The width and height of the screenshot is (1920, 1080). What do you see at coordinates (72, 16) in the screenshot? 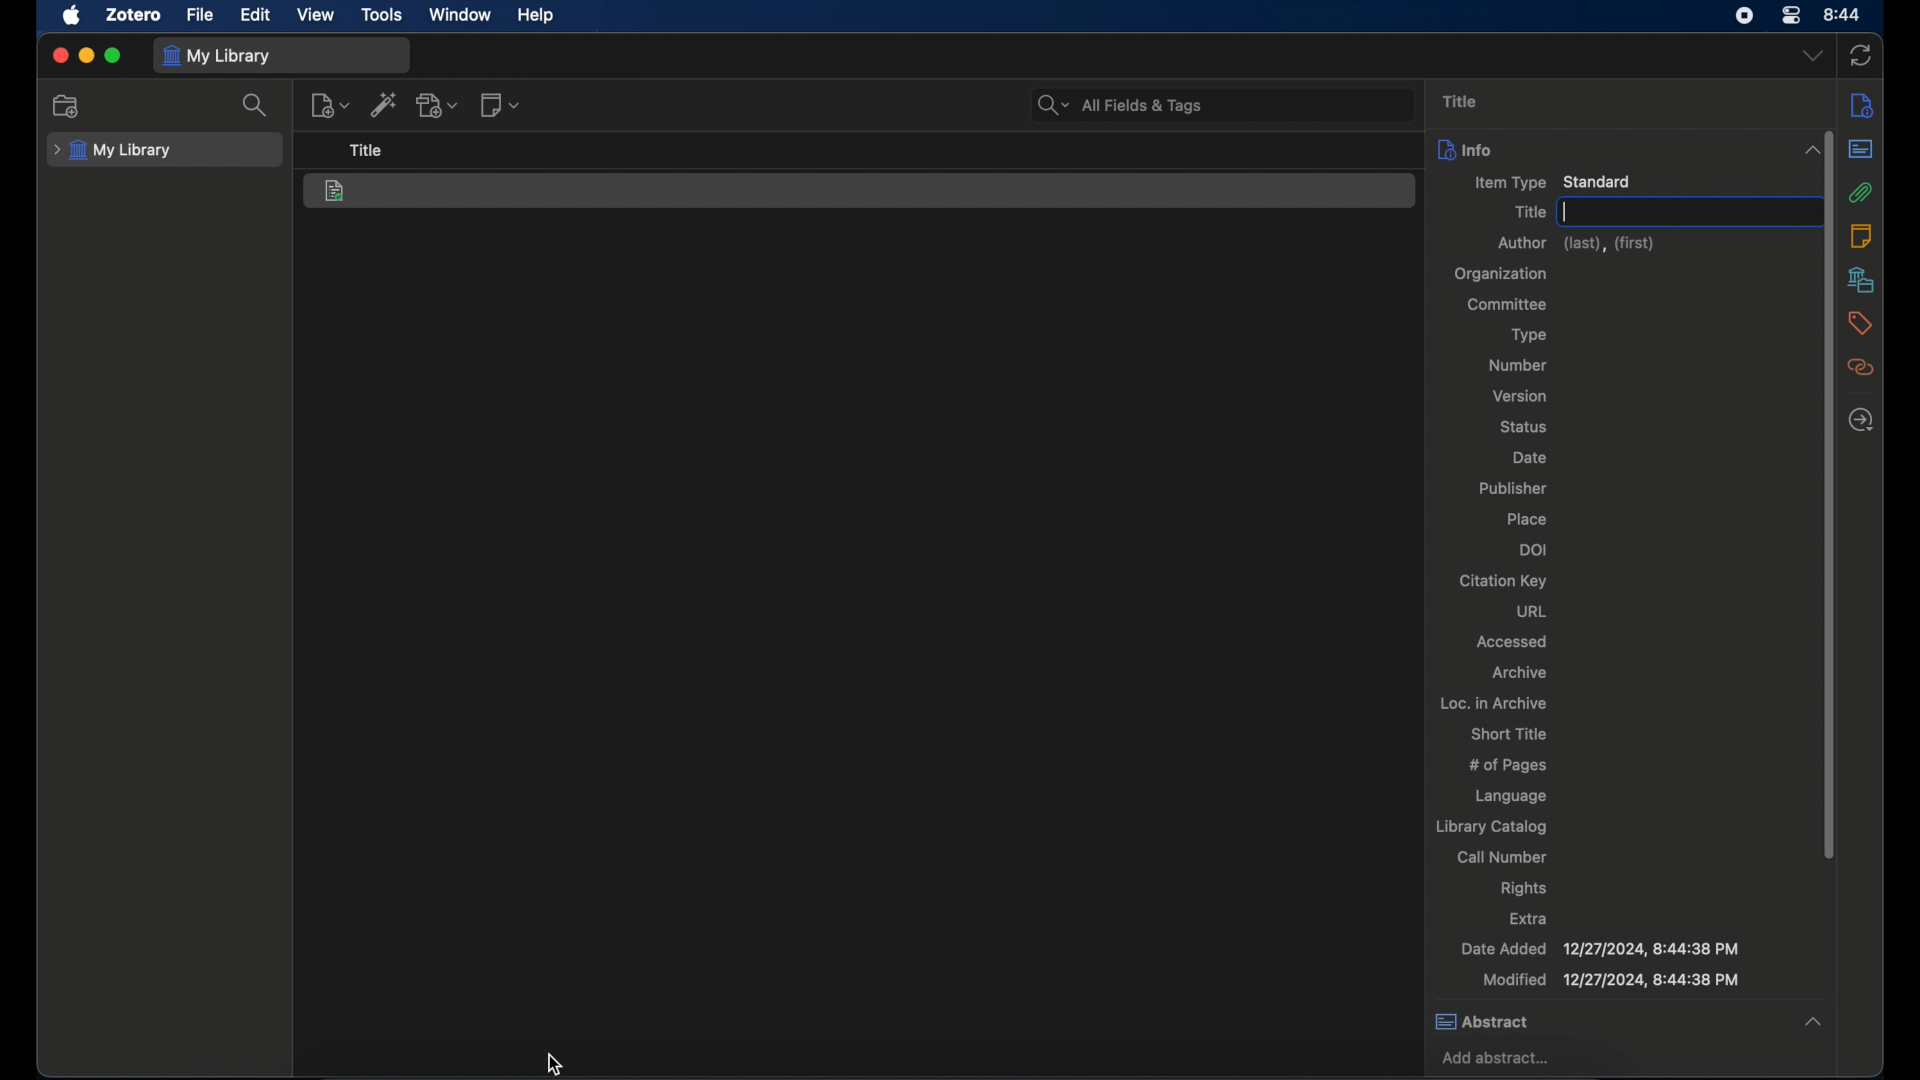
I see `apple` at bounding box center [72, 16].